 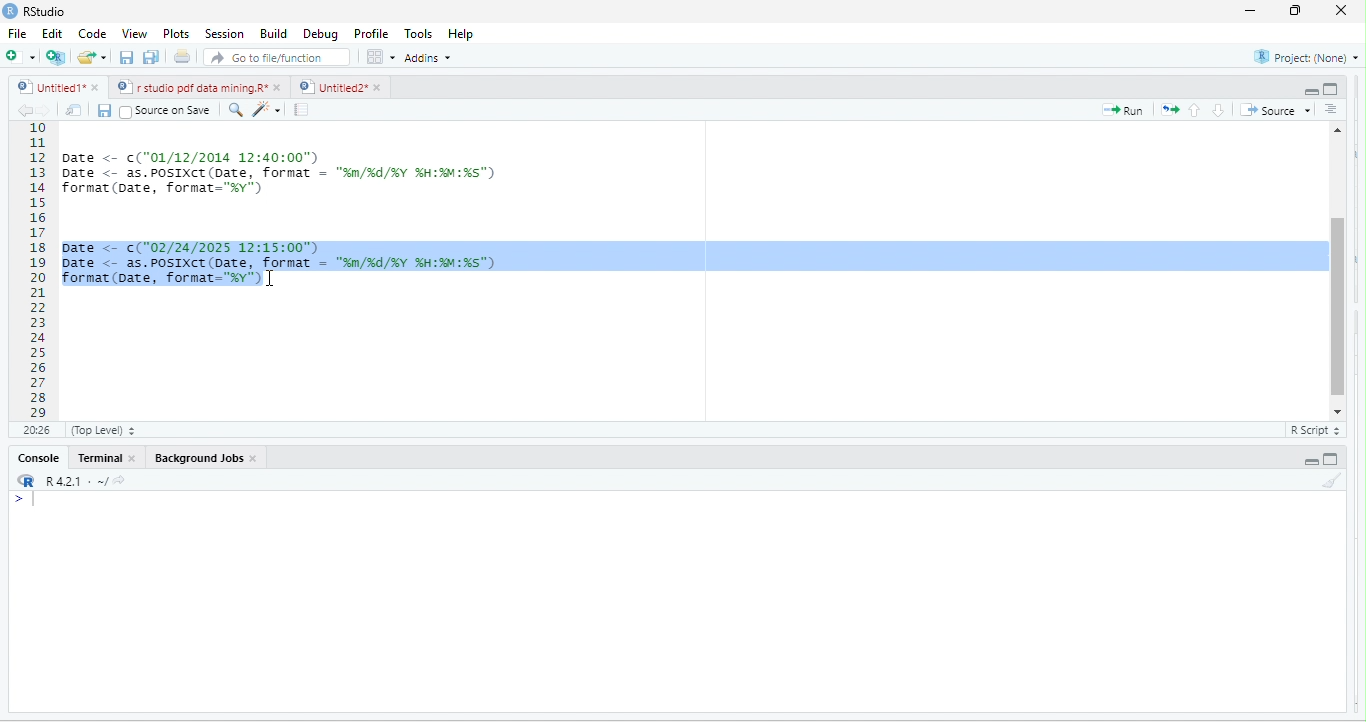 I want to click on Help, so click(x=462, y=35).